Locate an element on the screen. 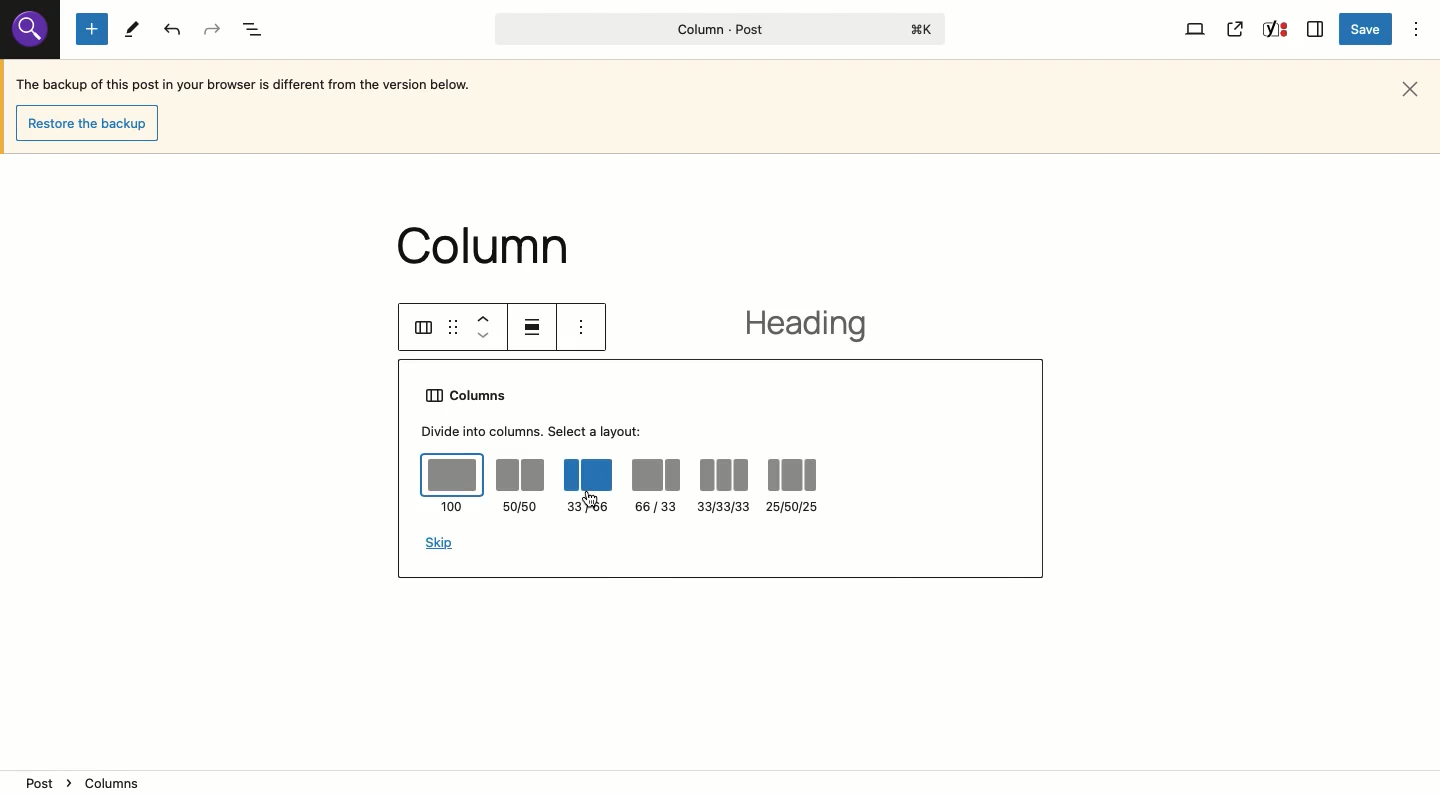  66,33 is located at coordinates (657, 488).